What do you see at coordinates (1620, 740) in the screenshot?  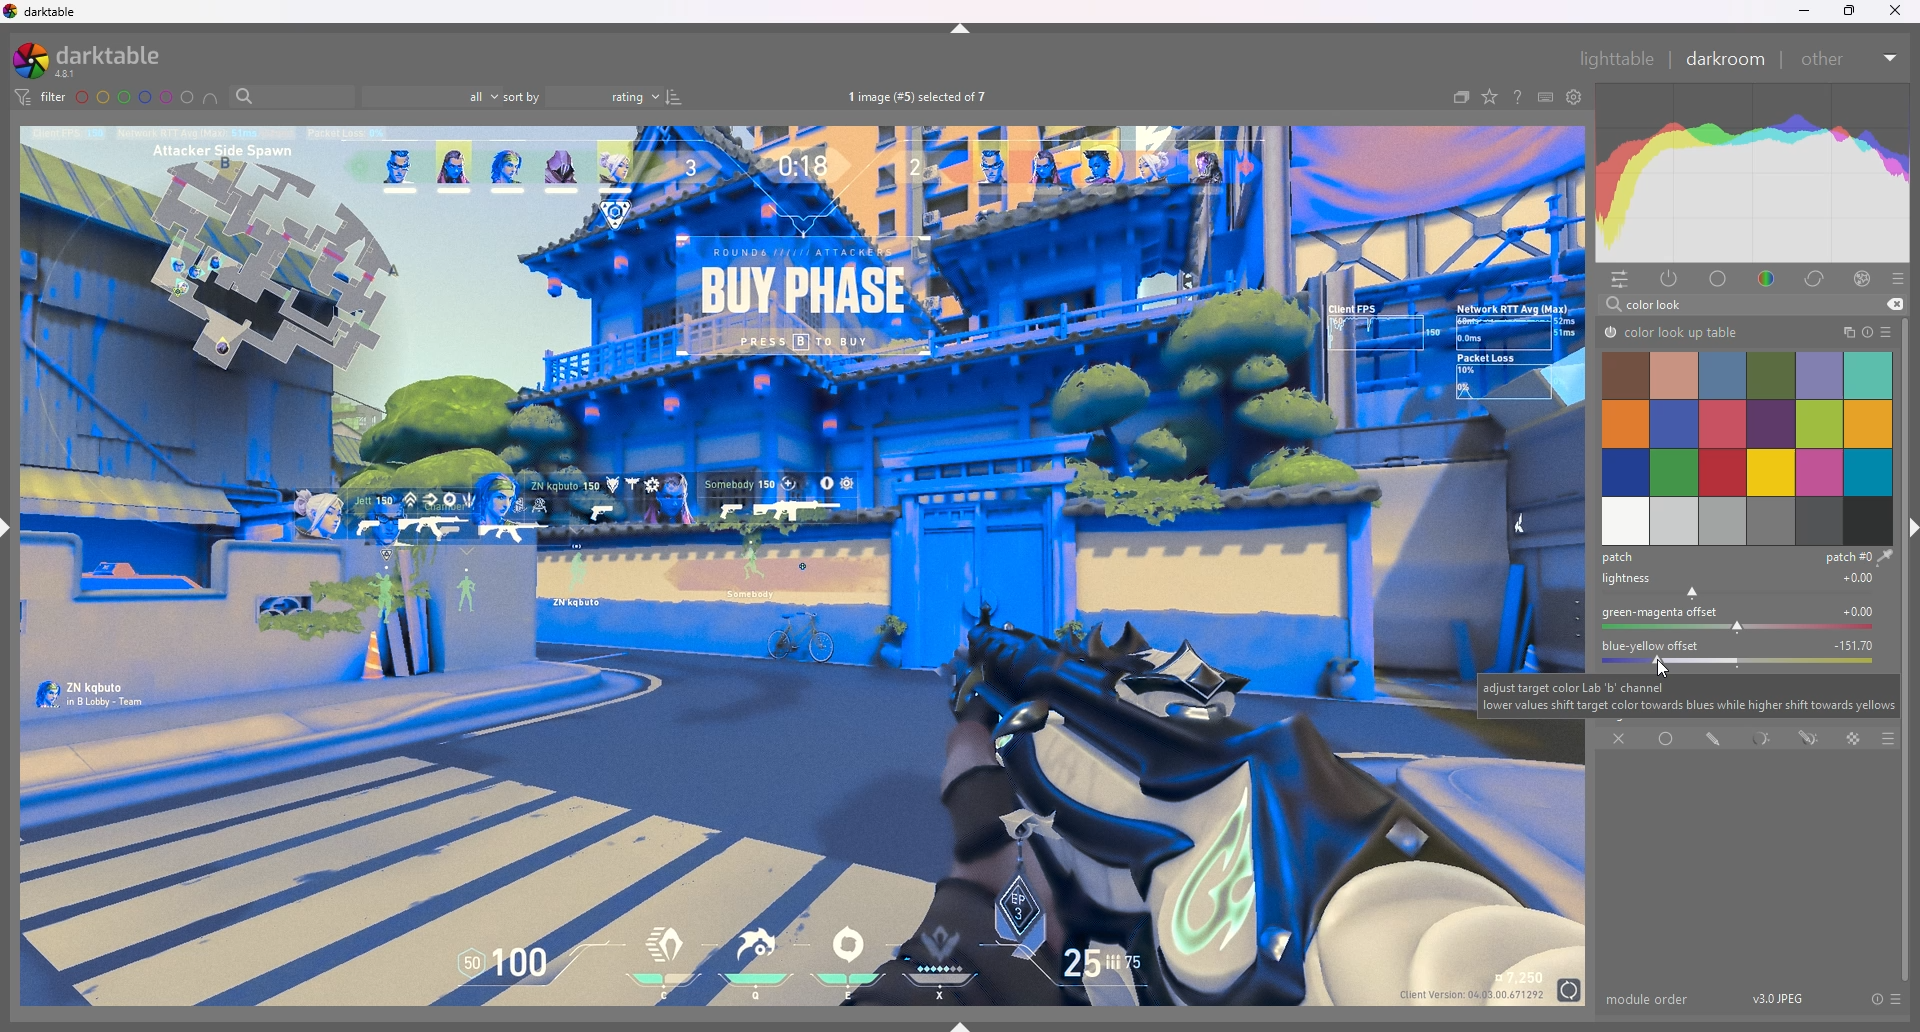 I see `off` at bounding box center [1620, 740].